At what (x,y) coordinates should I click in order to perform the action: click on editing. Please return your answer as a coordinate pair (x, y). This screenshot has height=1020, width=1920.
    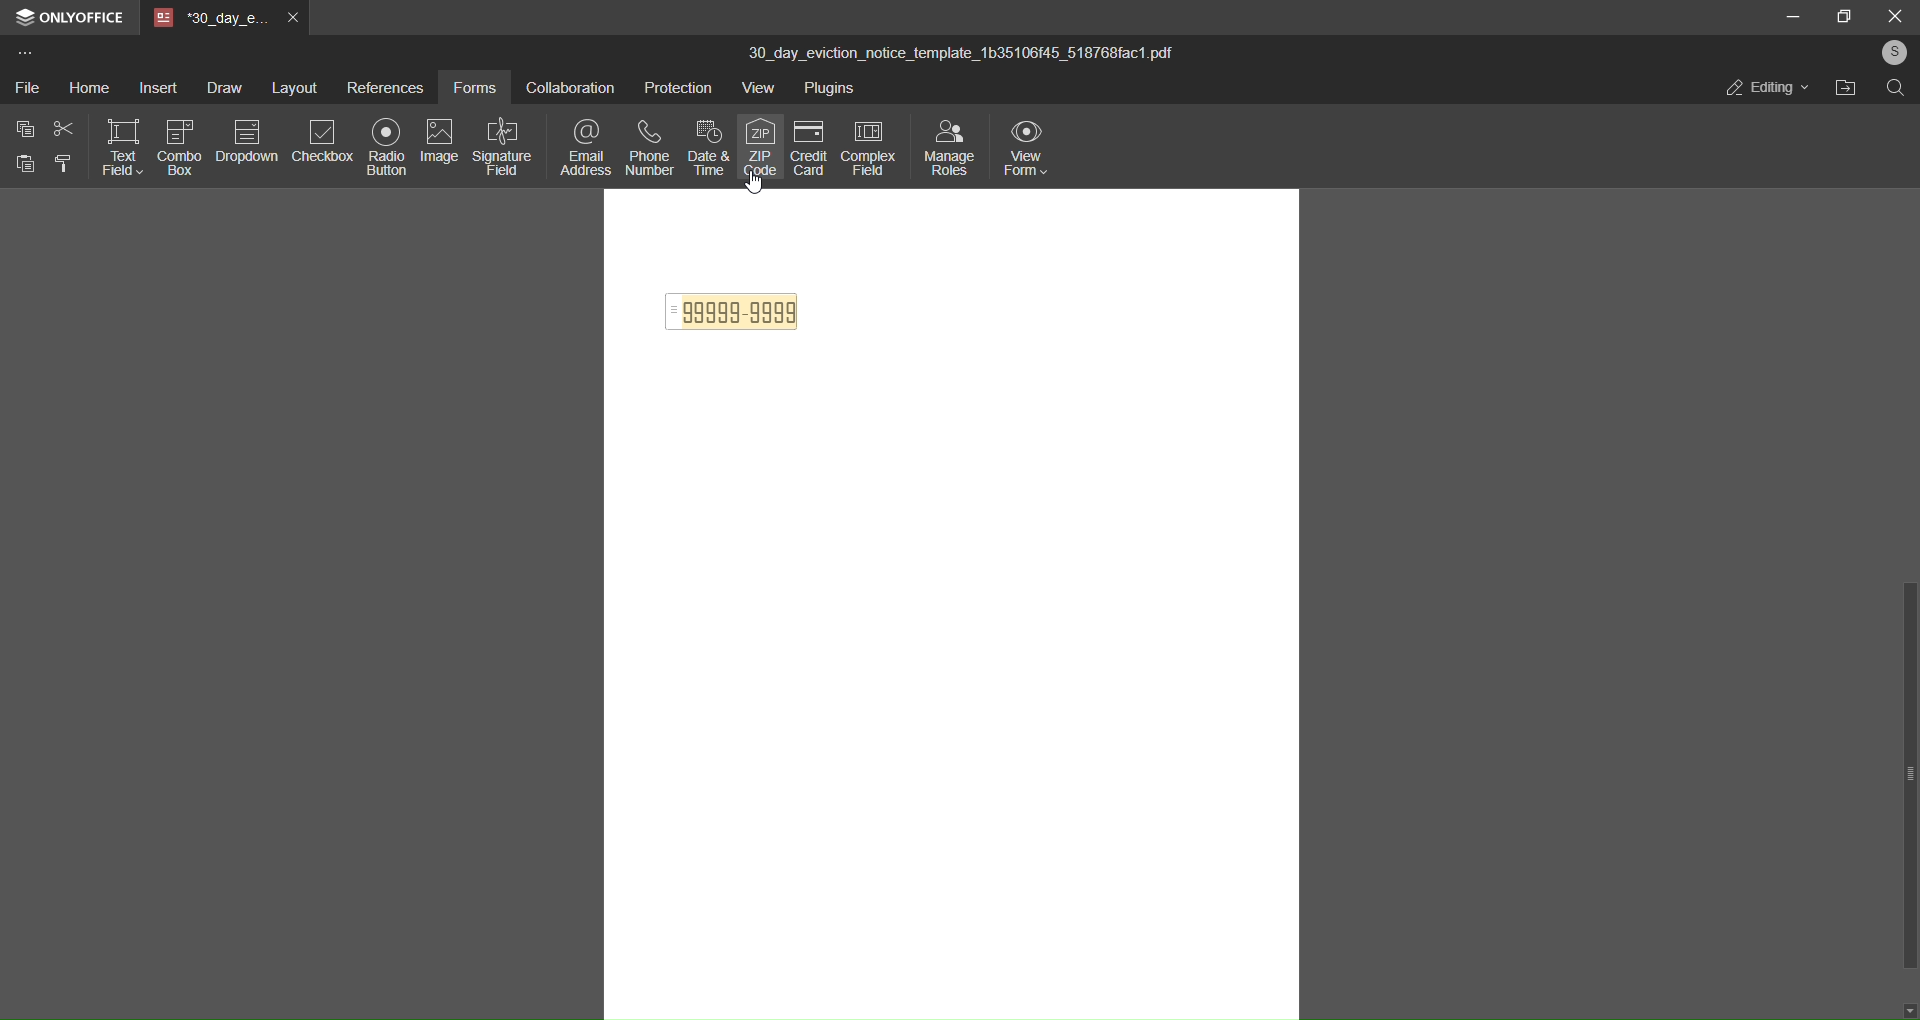
    Looking at the image, I should click on (1758, 89).